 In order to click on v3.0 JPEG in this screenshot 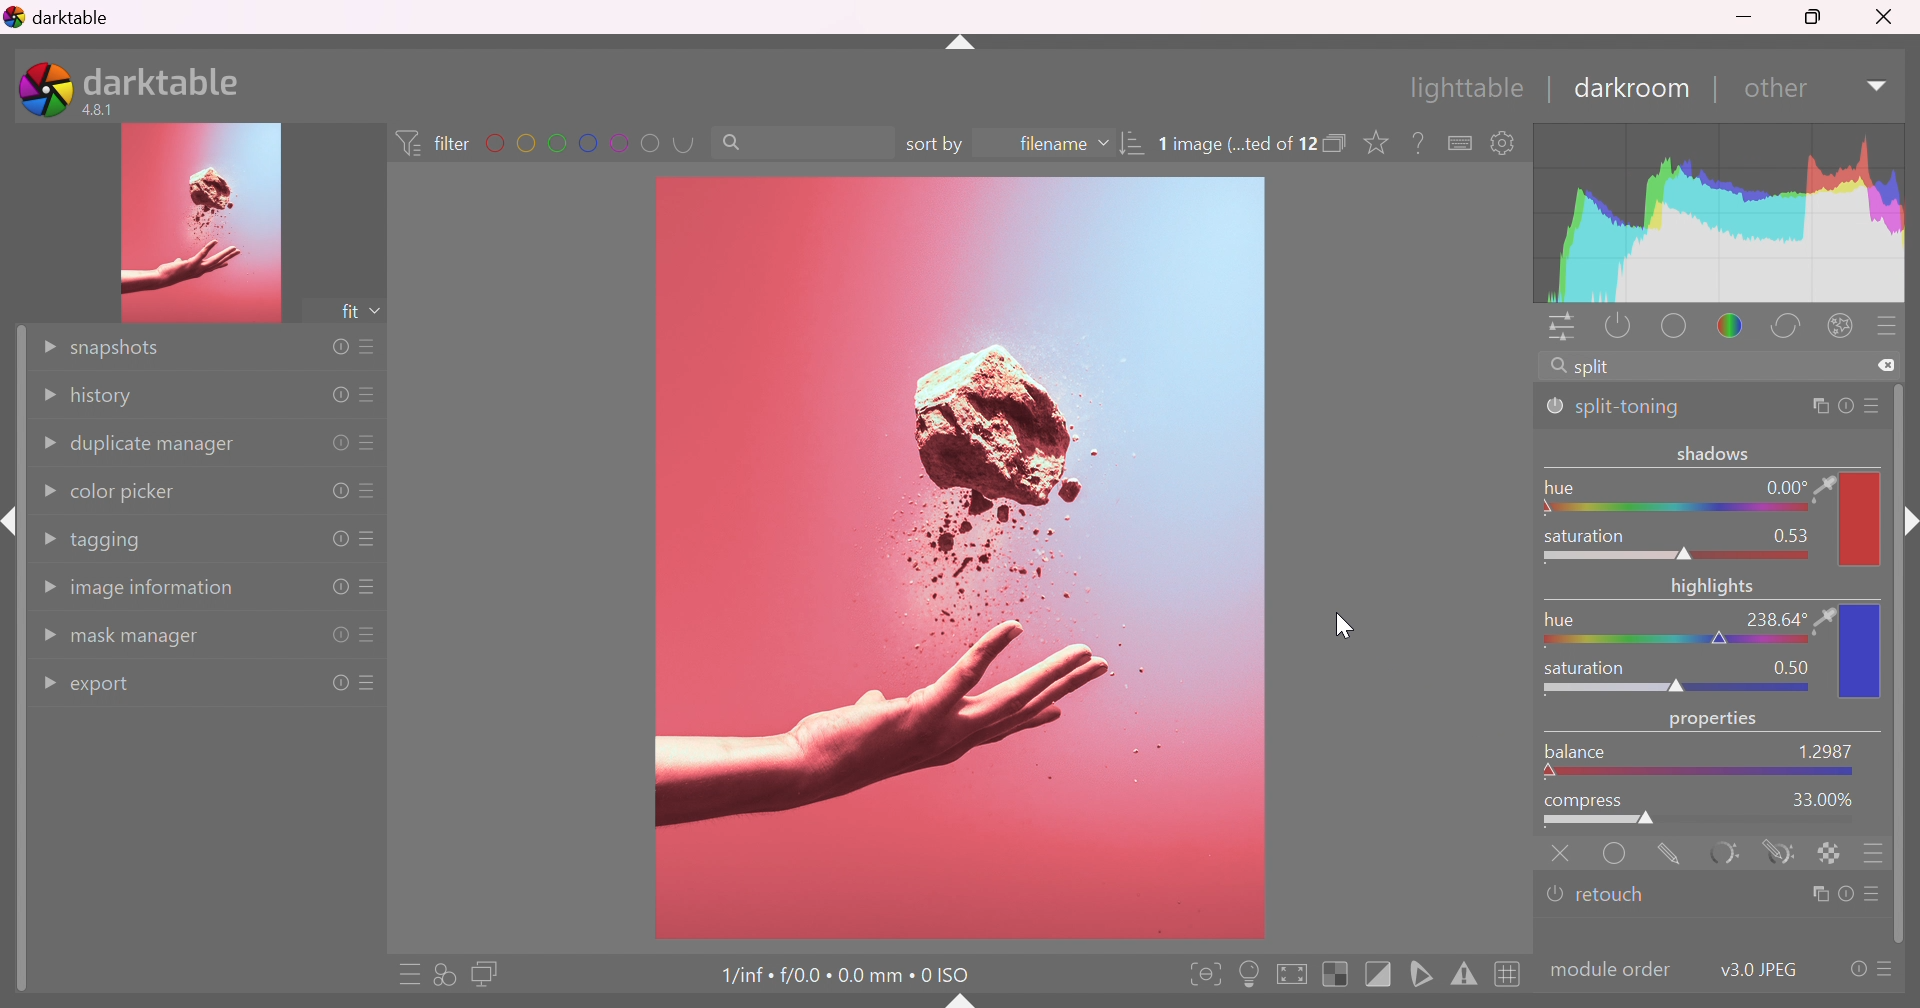, I will do `click(1760, 967)`.